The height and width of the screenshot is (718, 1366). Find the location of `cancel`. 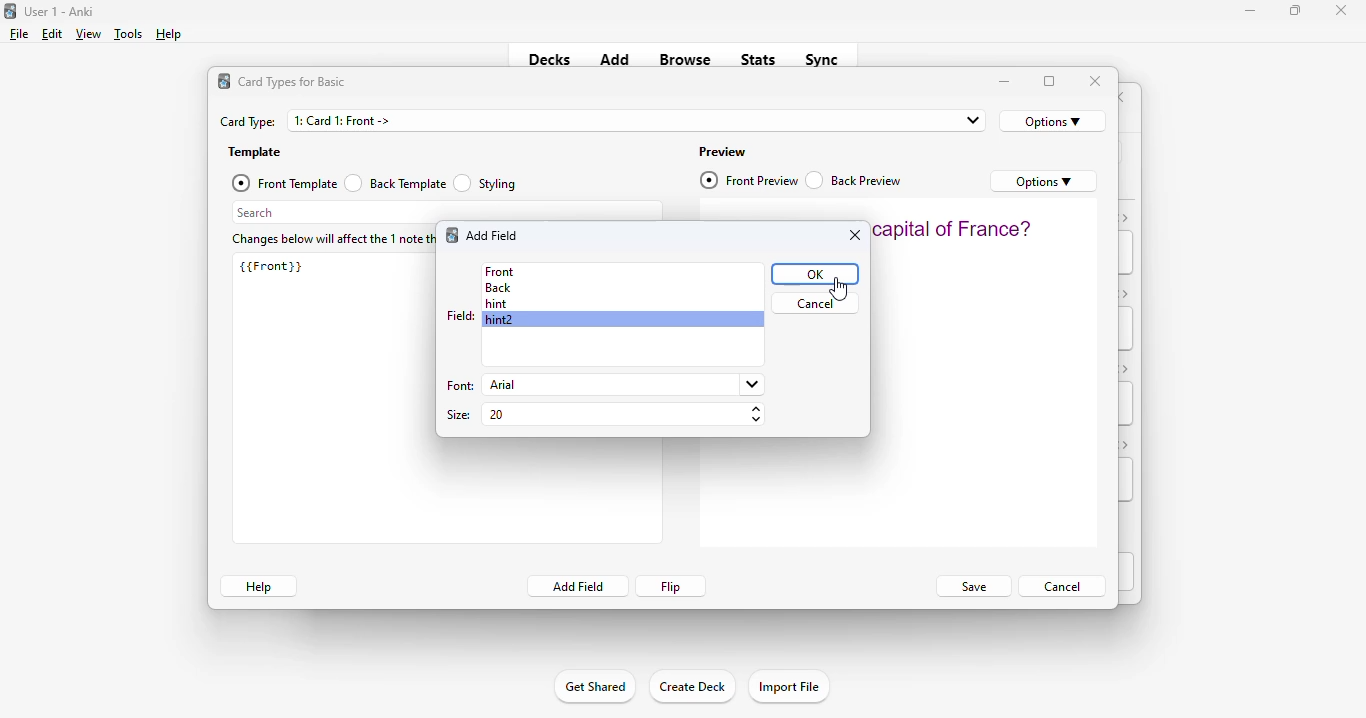

cancel is located at coordinates (1062, 585).